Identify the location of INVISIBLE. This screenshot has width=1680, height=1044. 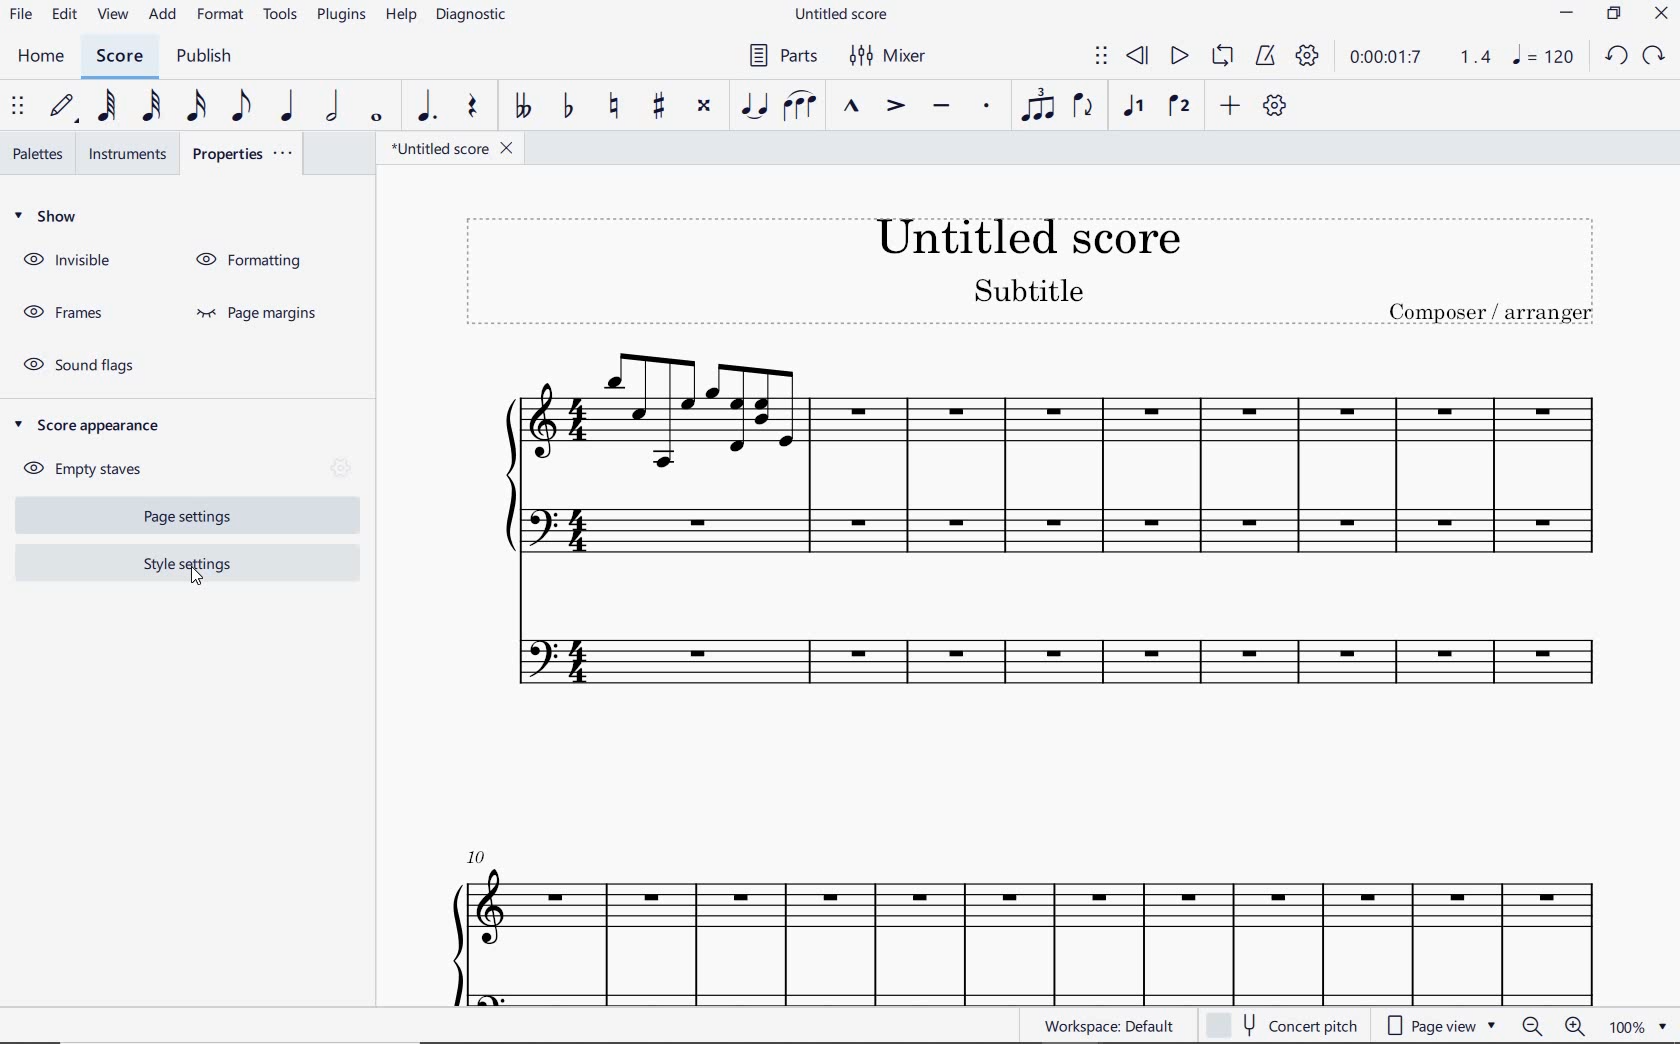
(70, 261).